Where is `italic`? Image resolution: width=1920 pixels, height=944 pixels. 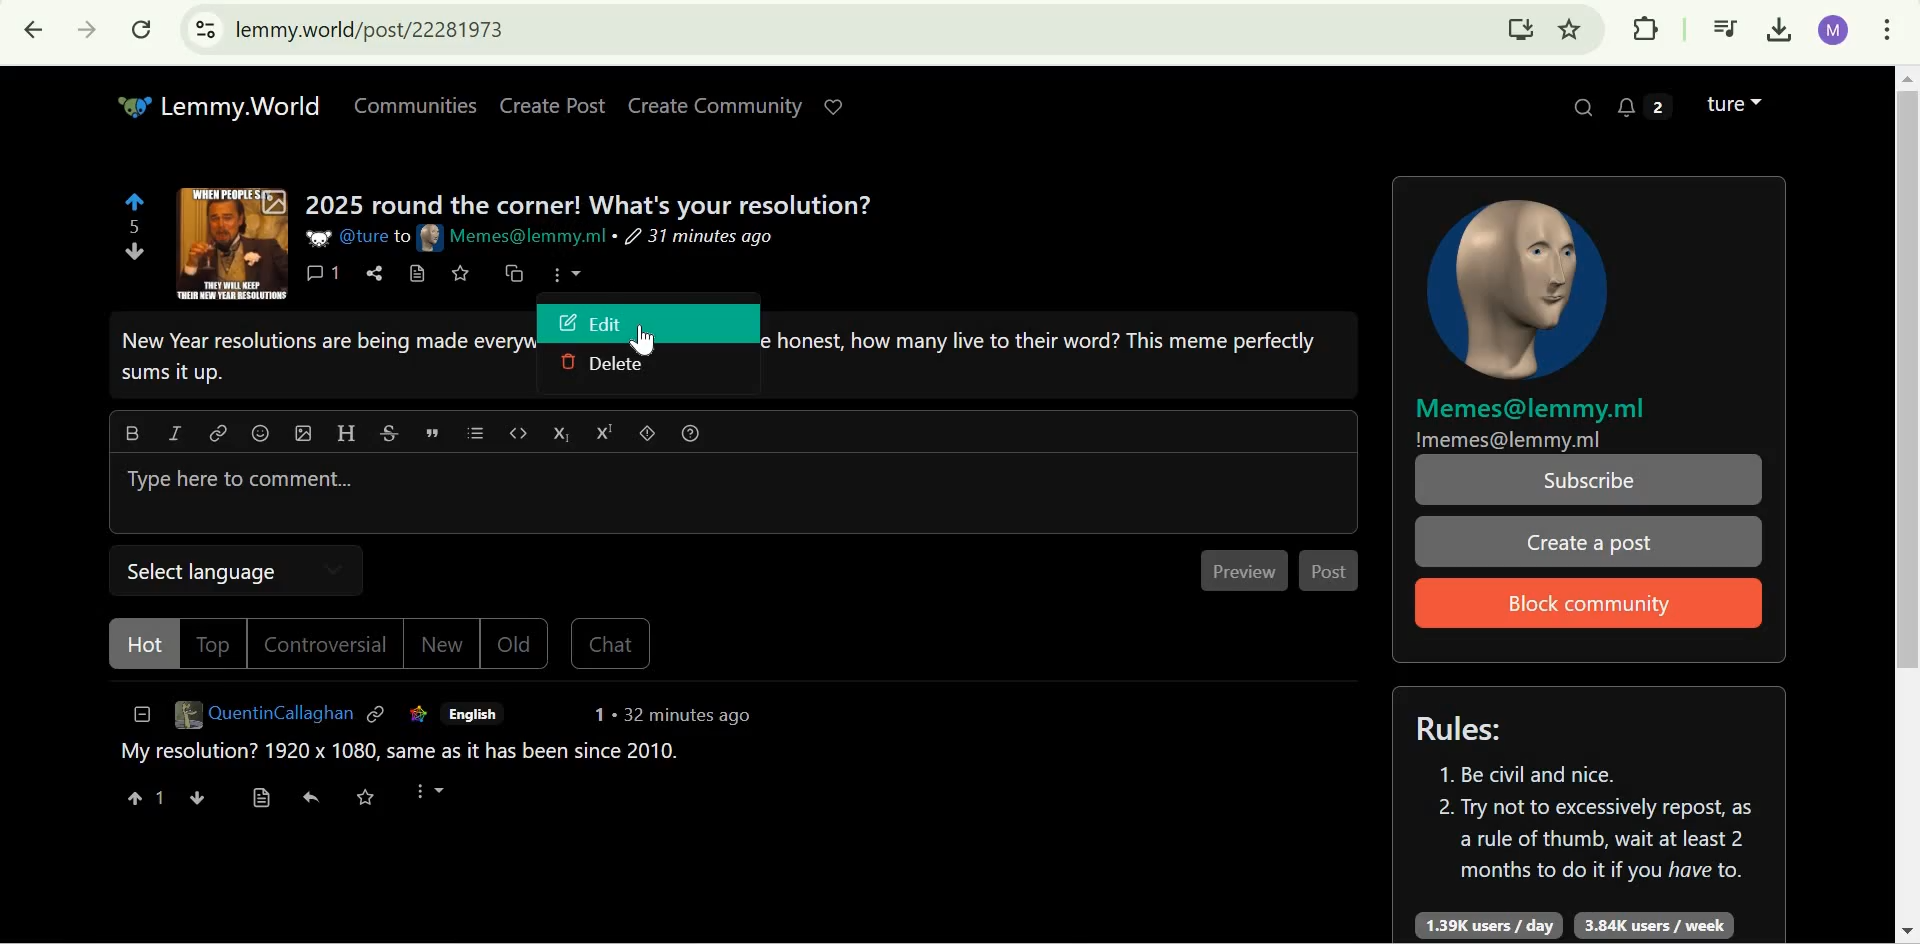
italic is located at coordinates (176, 431).